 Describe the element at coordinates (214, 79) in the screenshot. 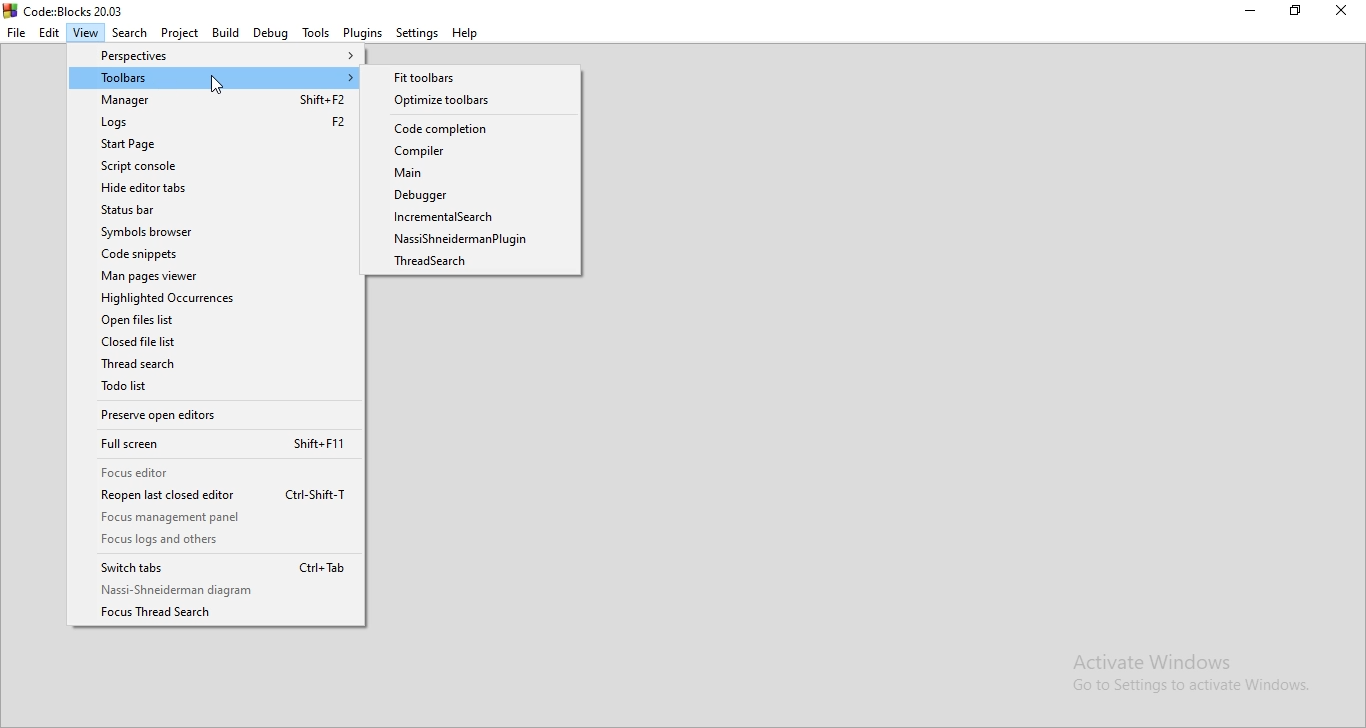

I see `Toolbars` at that location.